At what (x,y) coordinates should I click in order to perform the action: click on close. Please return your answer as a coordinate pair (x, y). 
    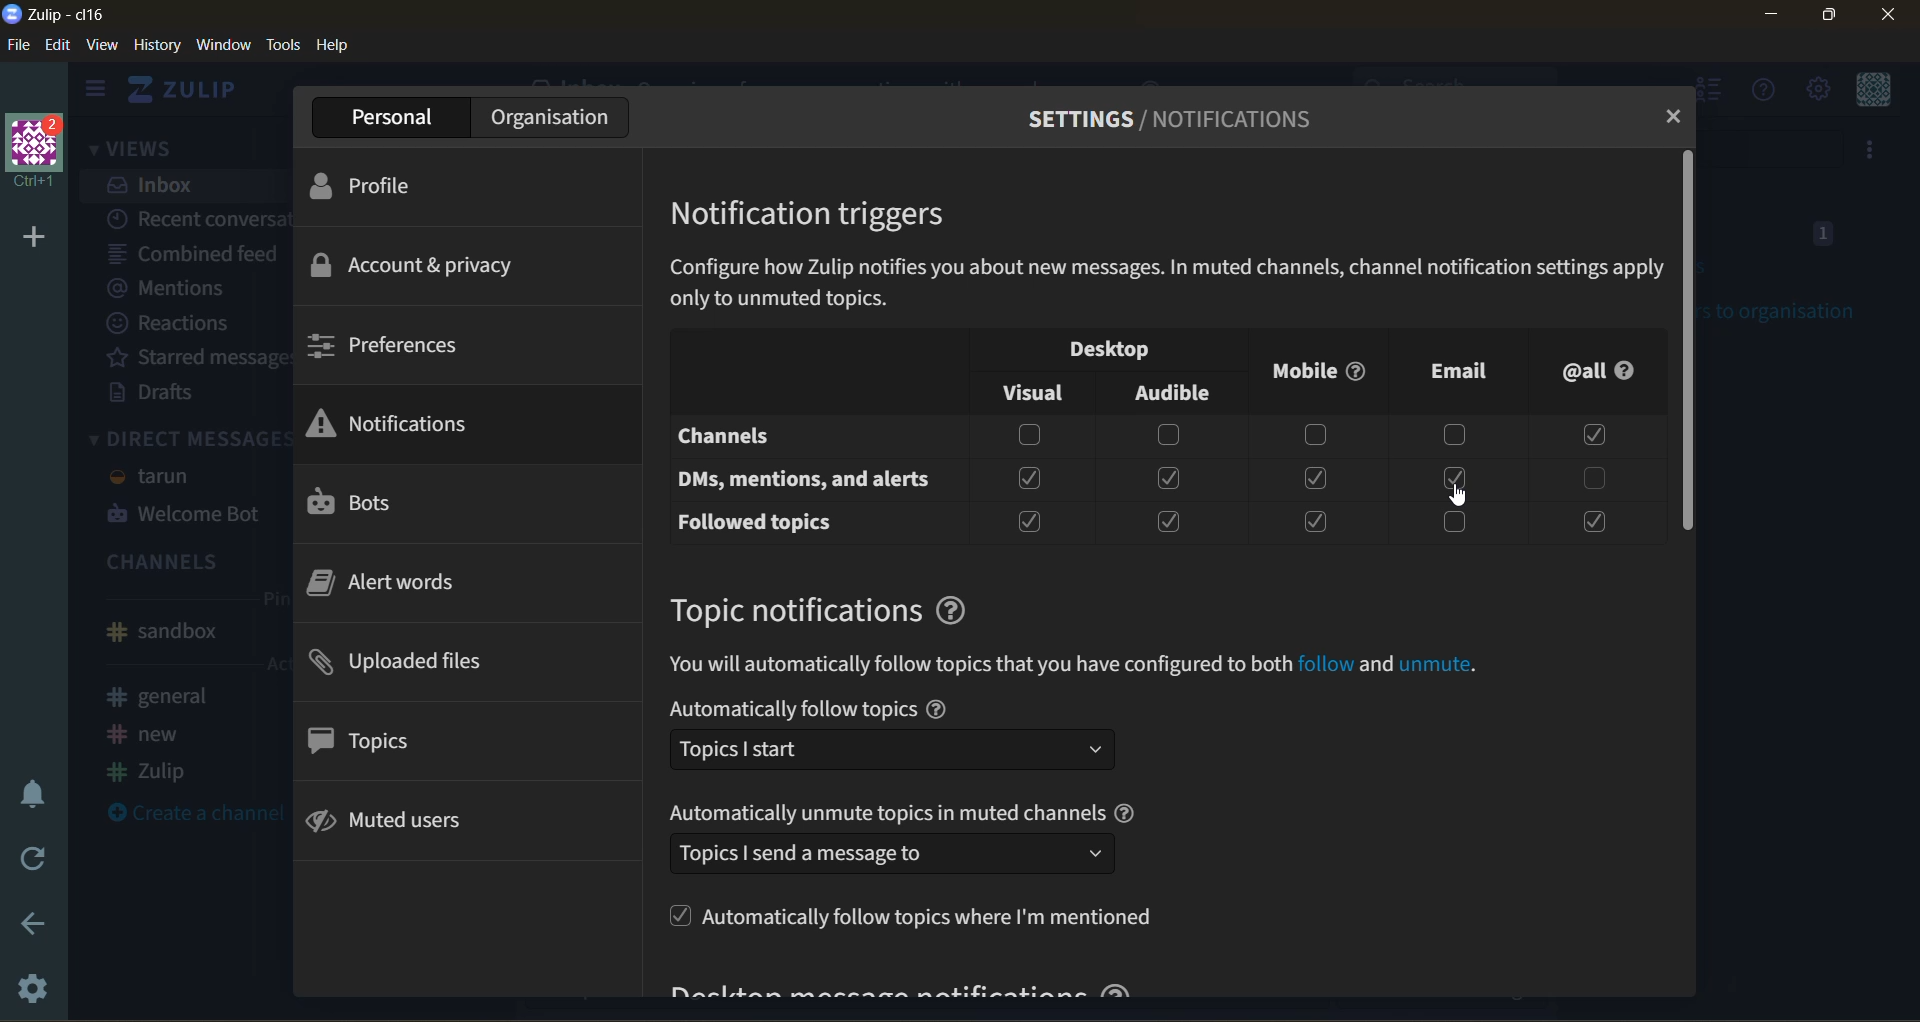
    Looking at the image, I should click on (1884, 17).